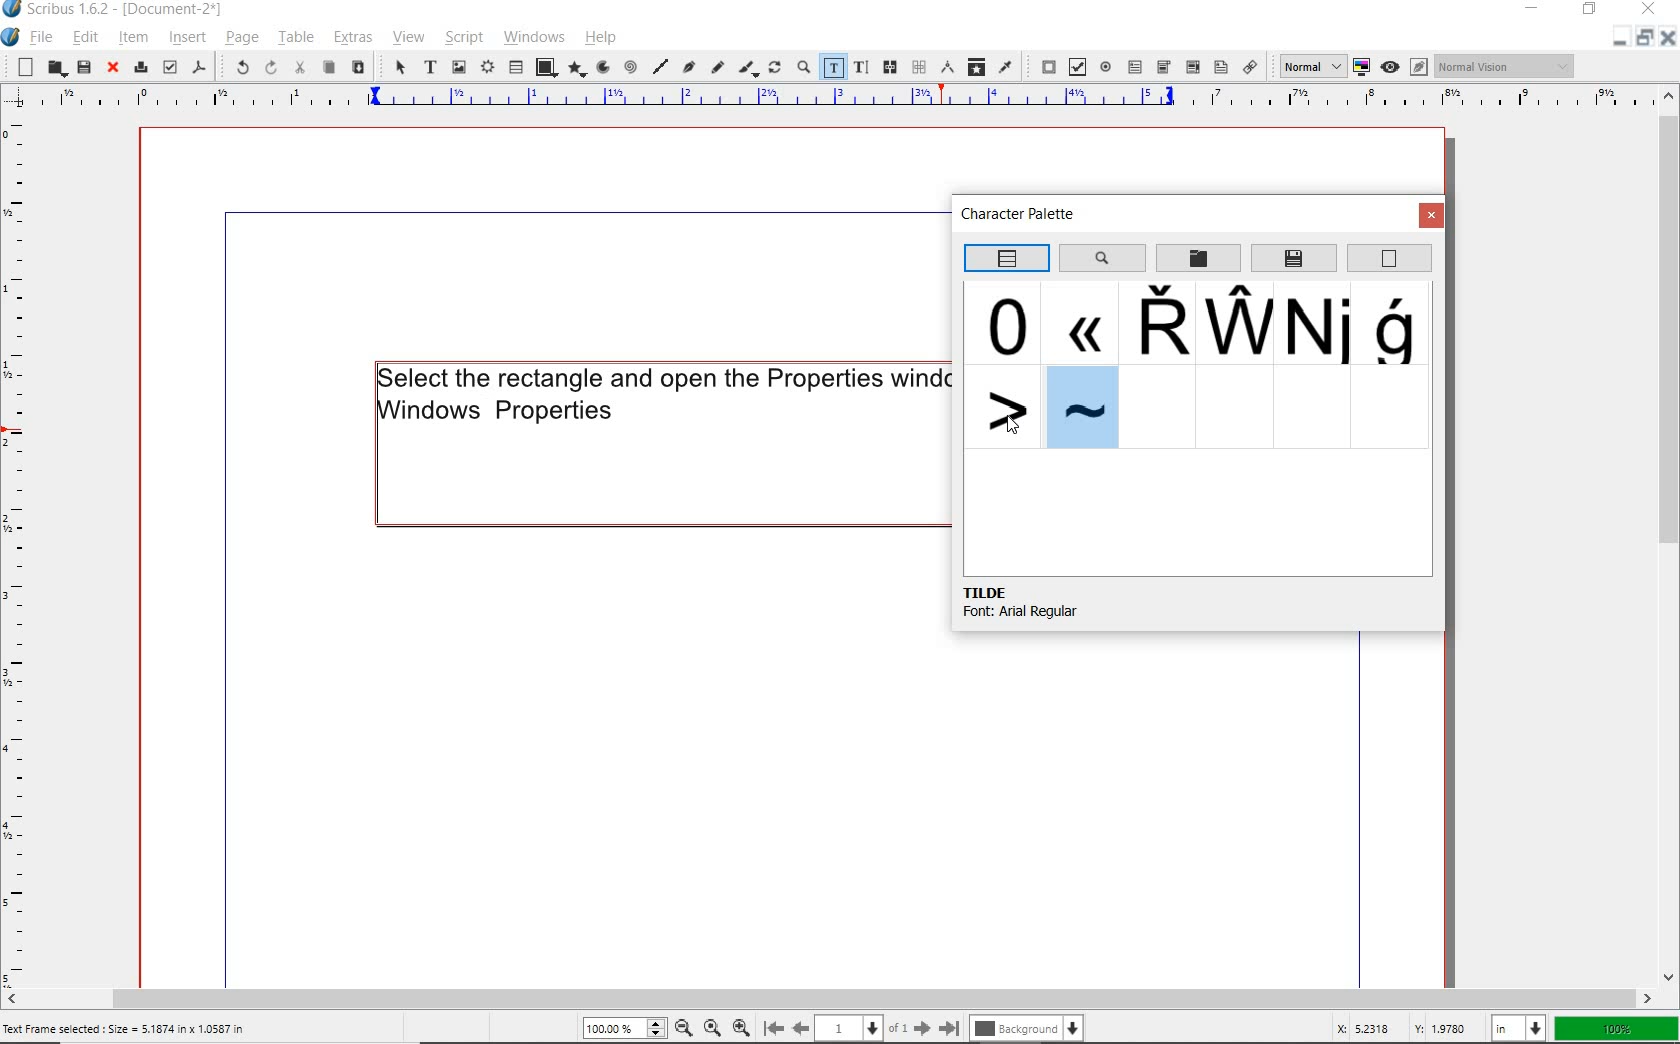  I want to click on cut, so click(301, 67).